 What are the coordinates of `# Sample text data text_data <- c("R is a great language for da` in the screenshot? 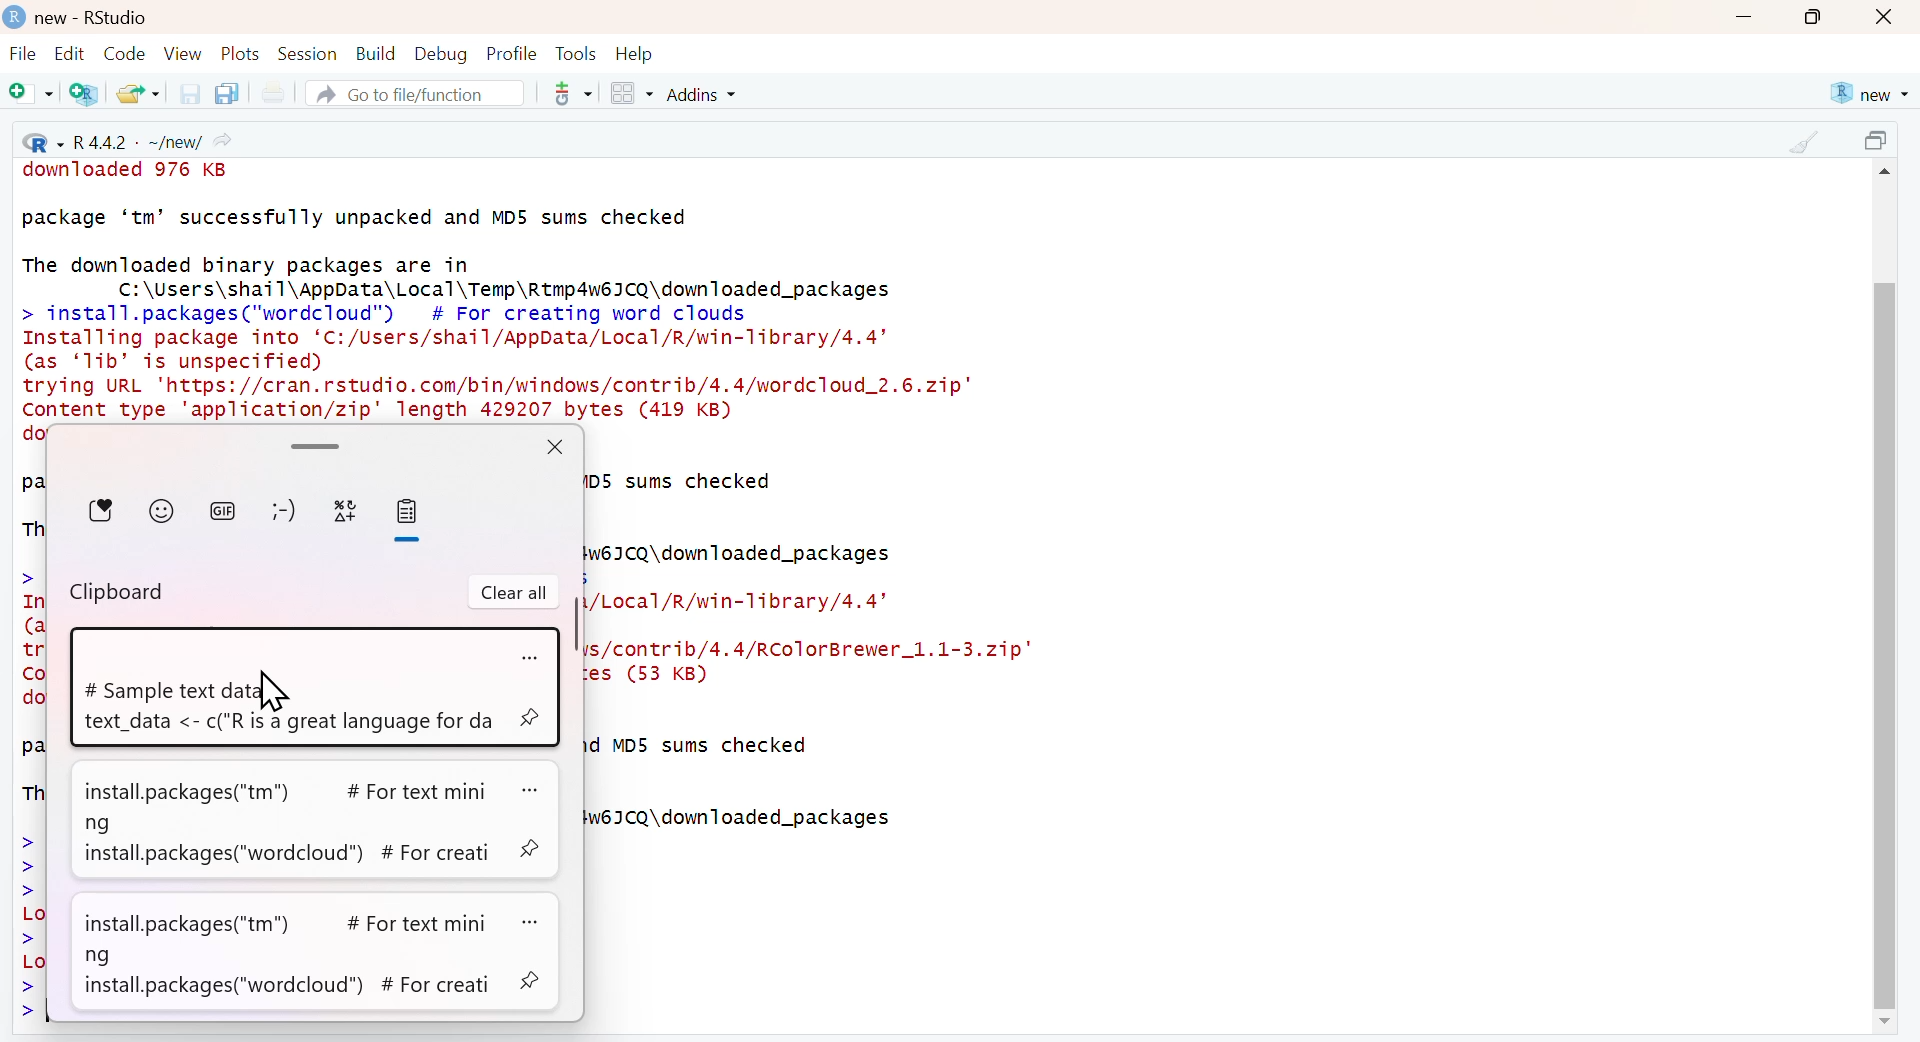 It's located at (291, 709).